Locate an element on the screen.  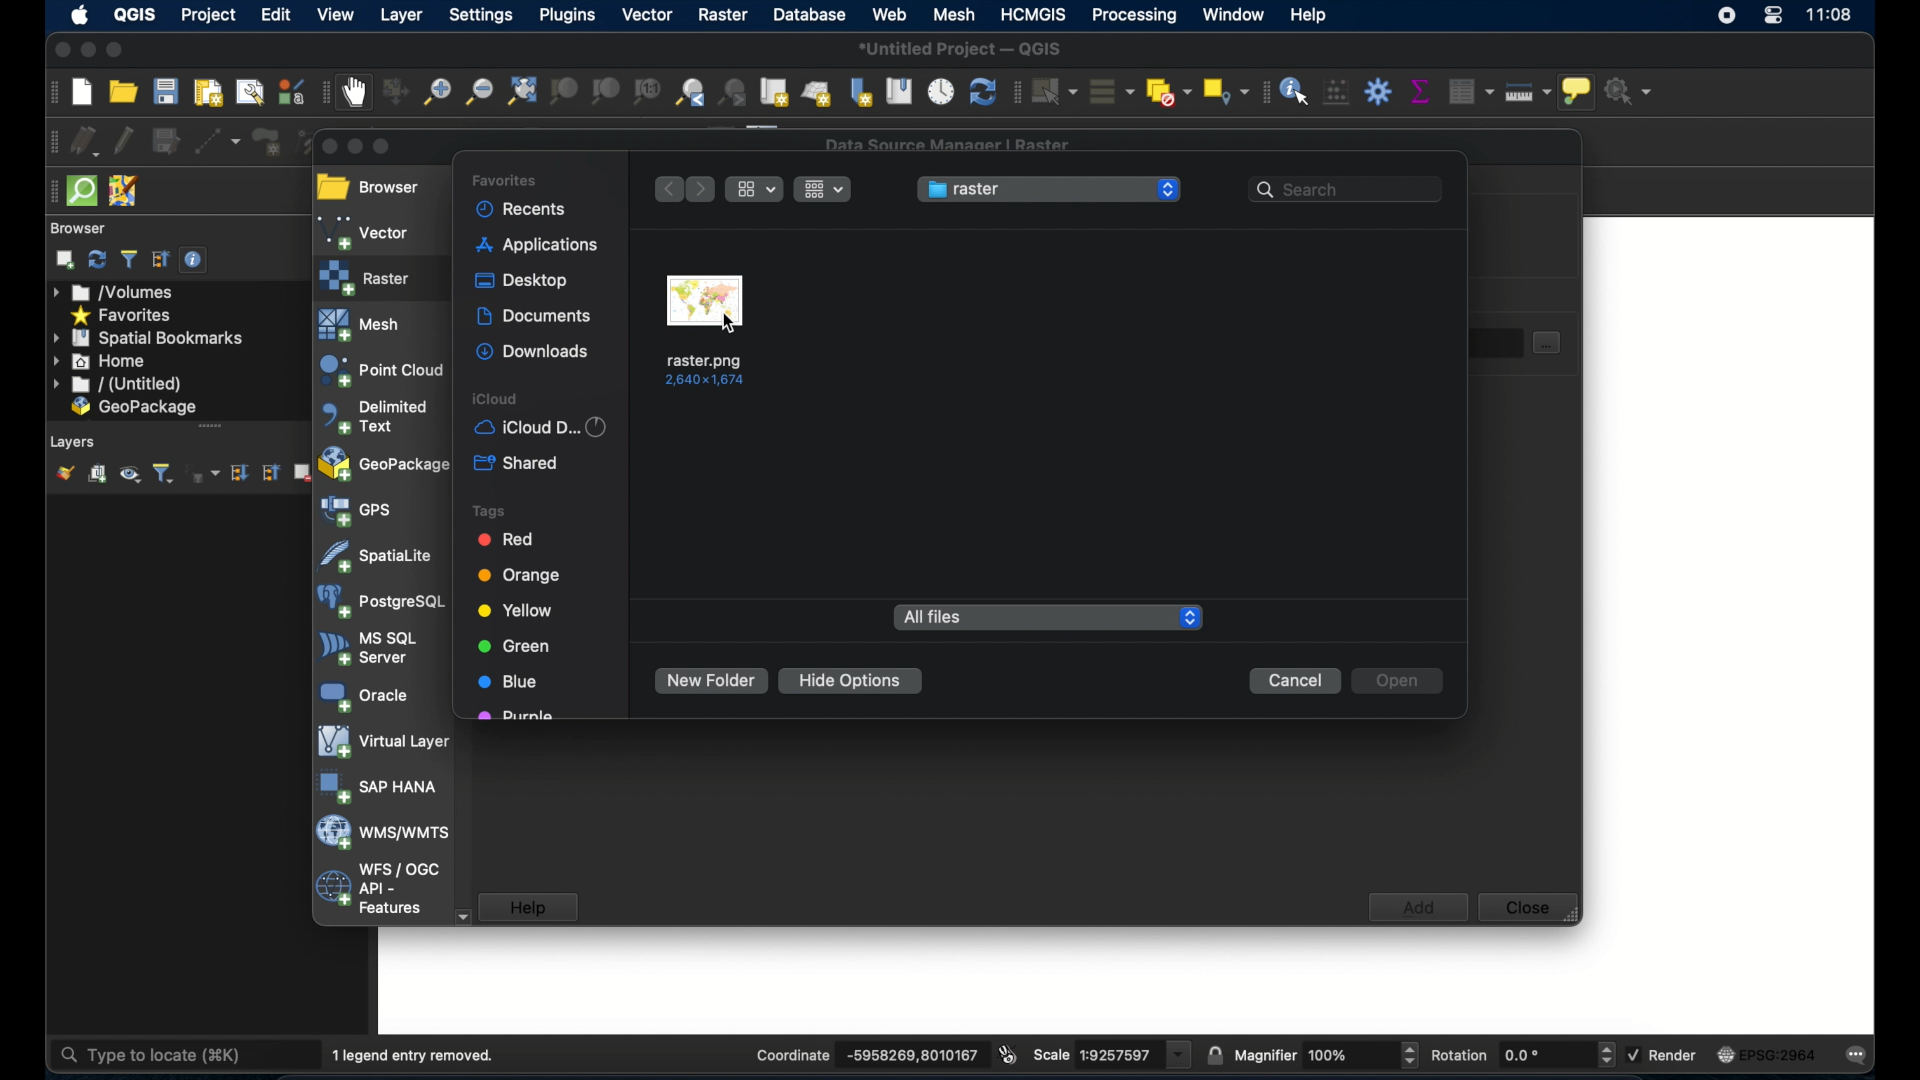
screen recorder is located at coordinates (1729, 19).